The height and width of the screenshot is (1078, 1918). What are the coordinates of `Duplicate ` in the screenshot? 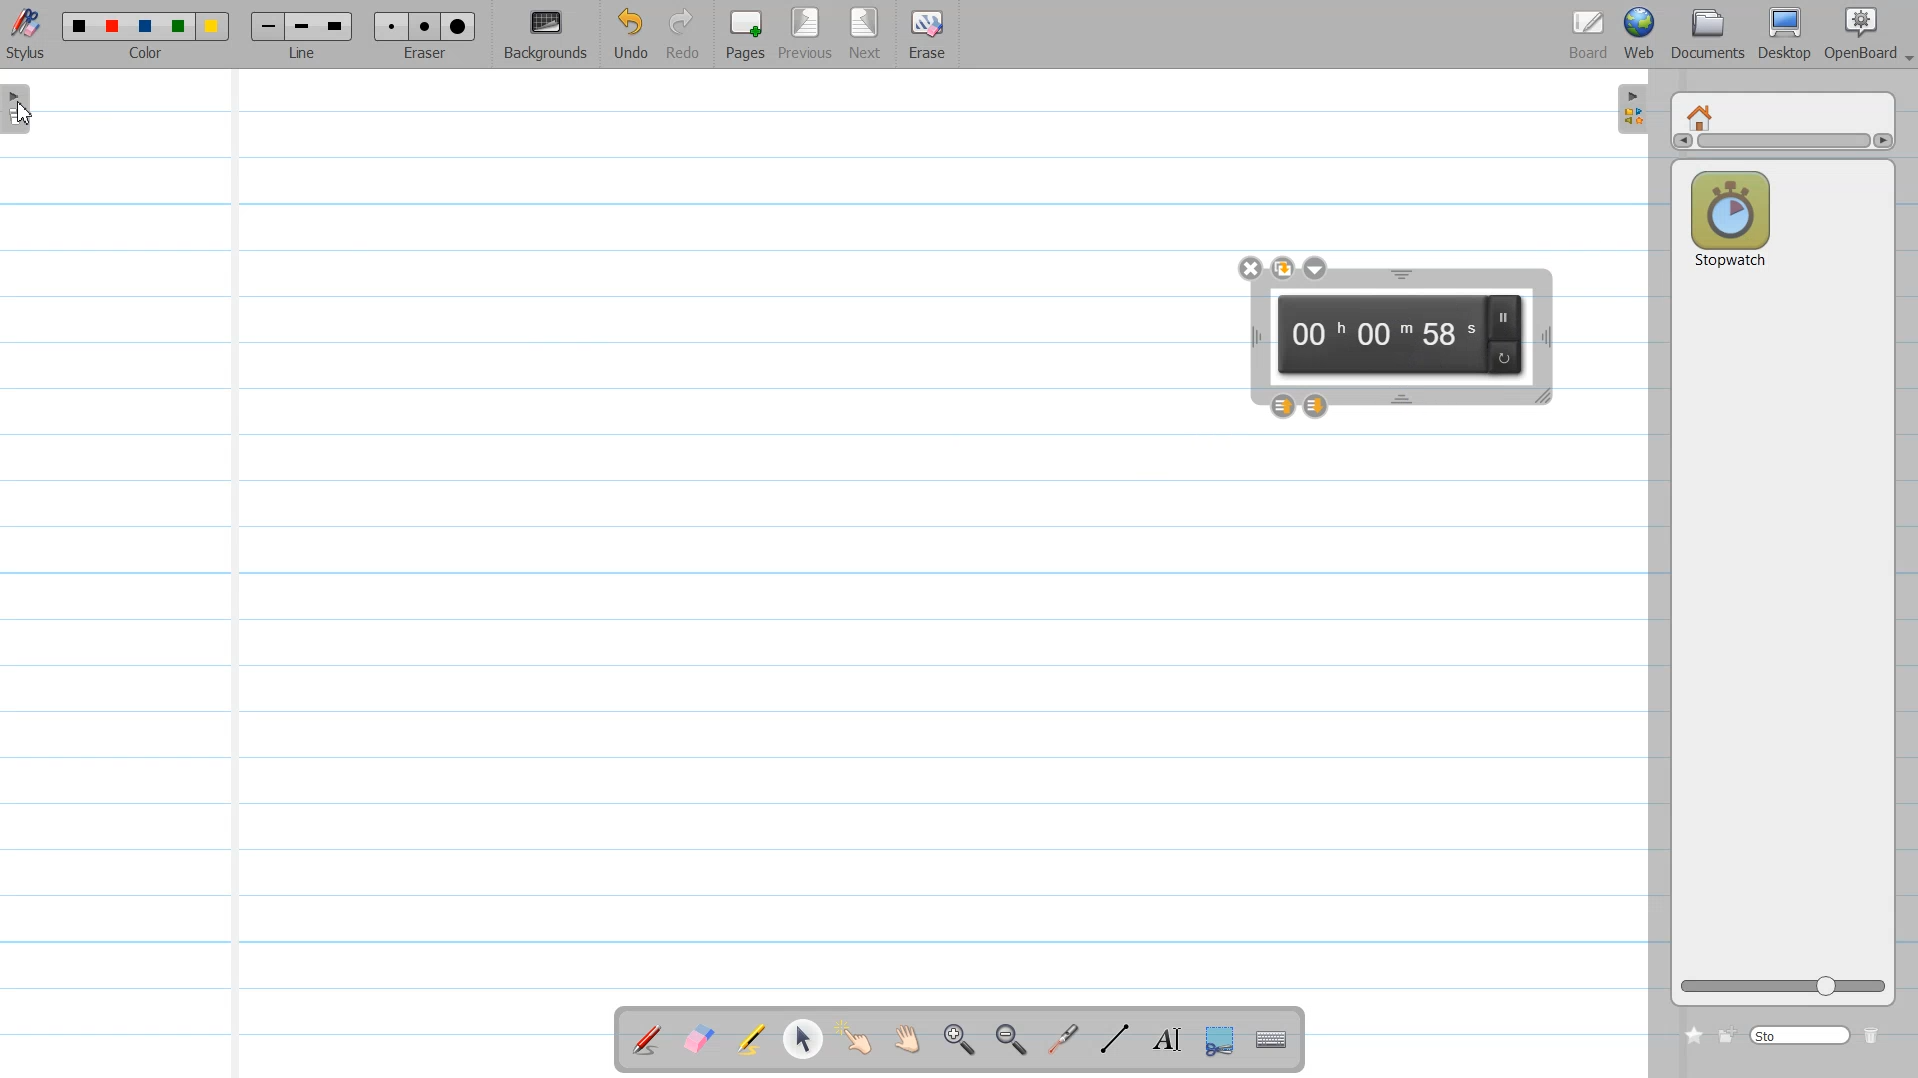 It's located at (1285, 268).